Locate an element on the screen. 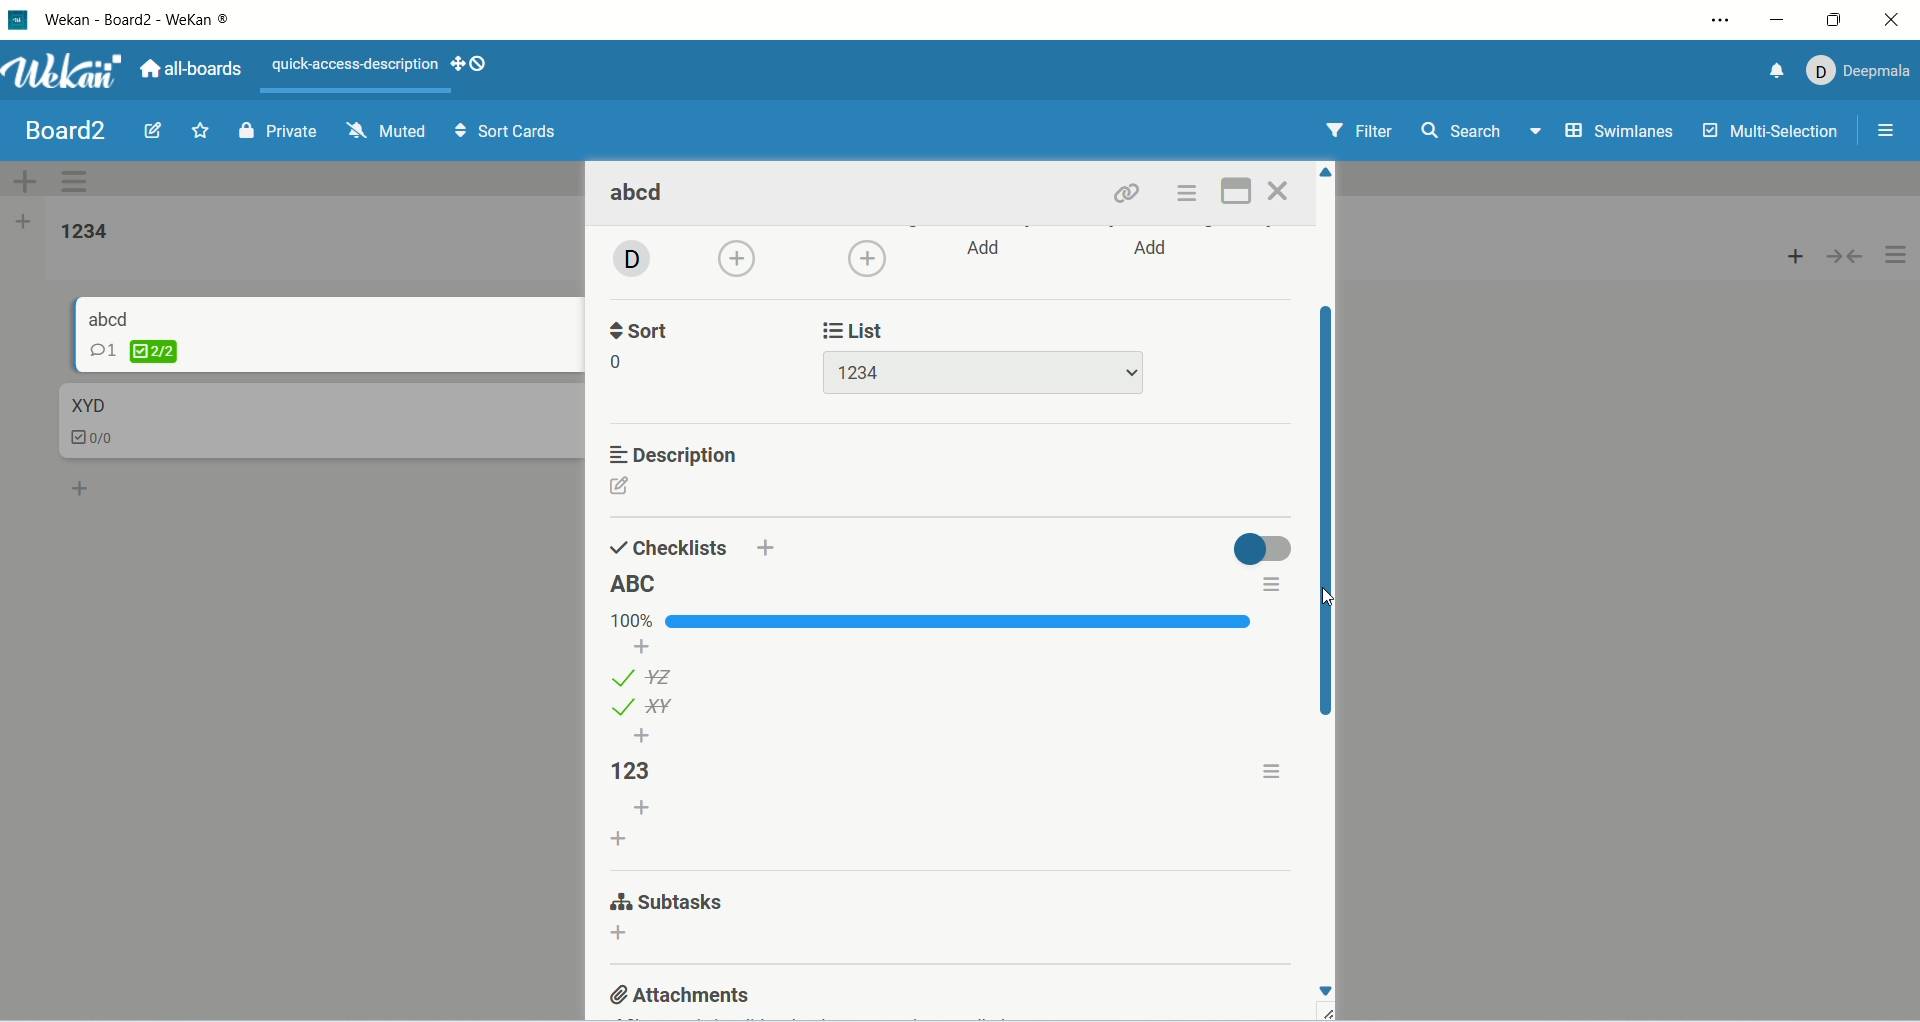 The width and height of the screenshot is (1920, 1022). add is located at coordinates (643, 736).